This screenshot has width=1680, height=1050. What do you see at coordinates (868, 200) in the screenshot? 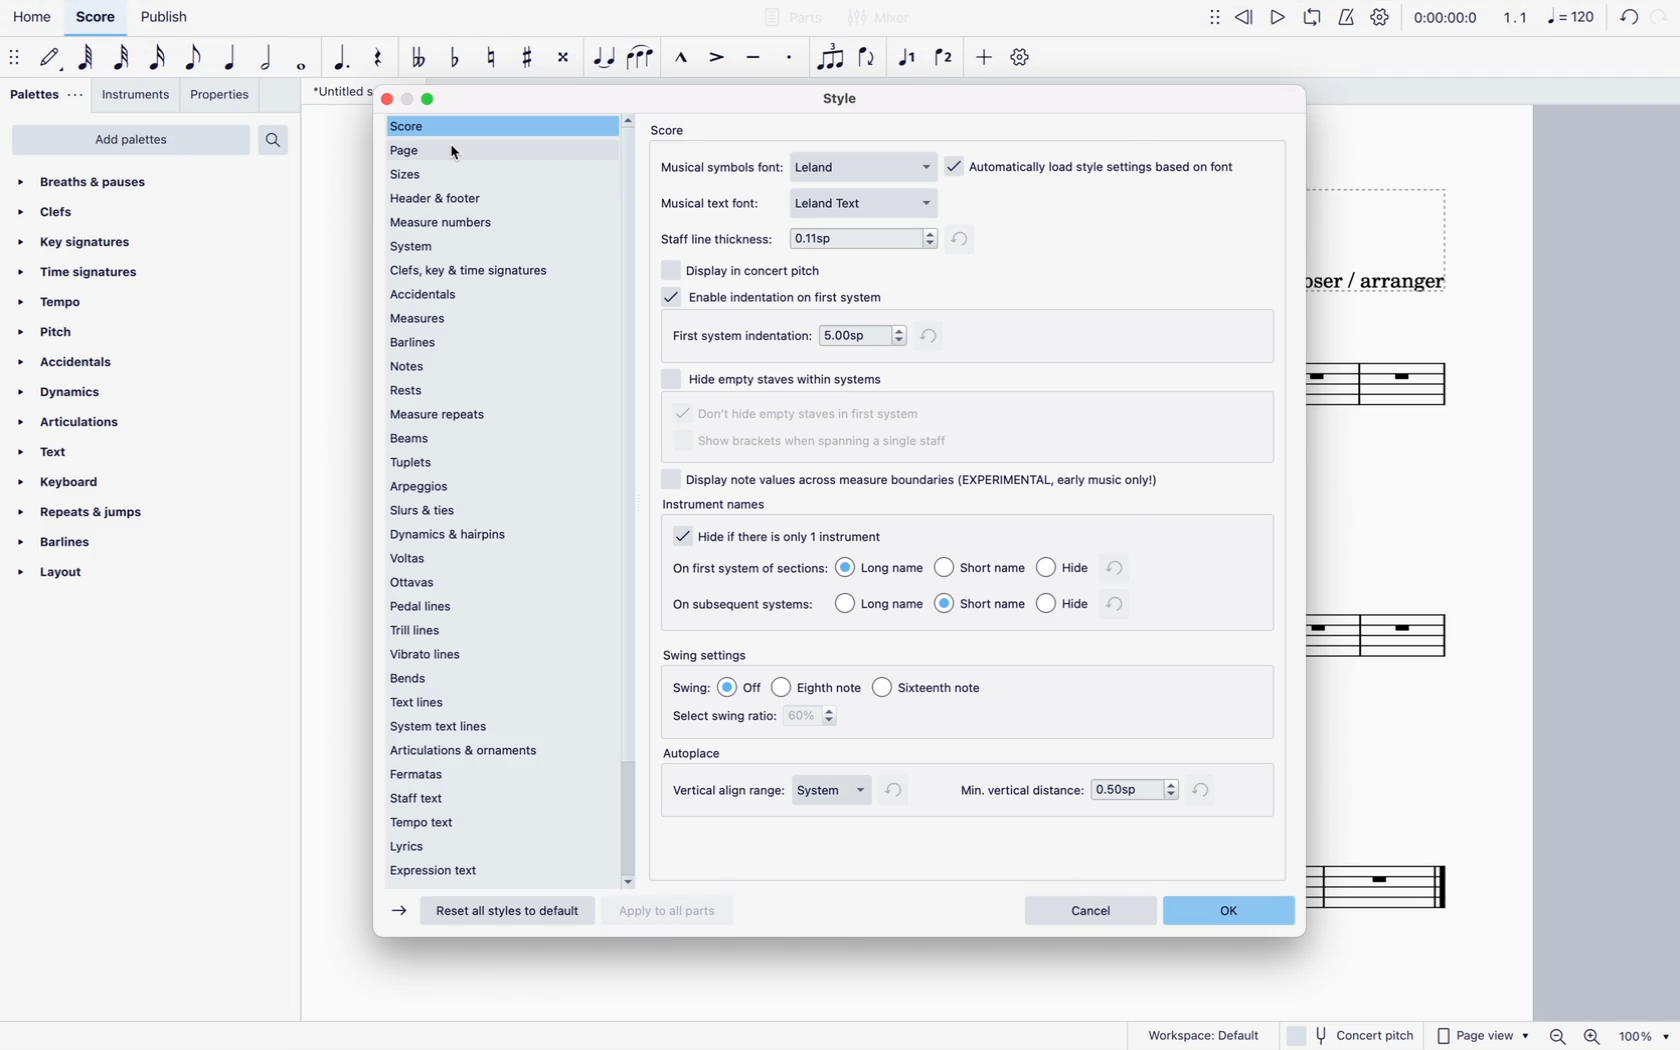
I see `font` at bounding box center [868, 200].